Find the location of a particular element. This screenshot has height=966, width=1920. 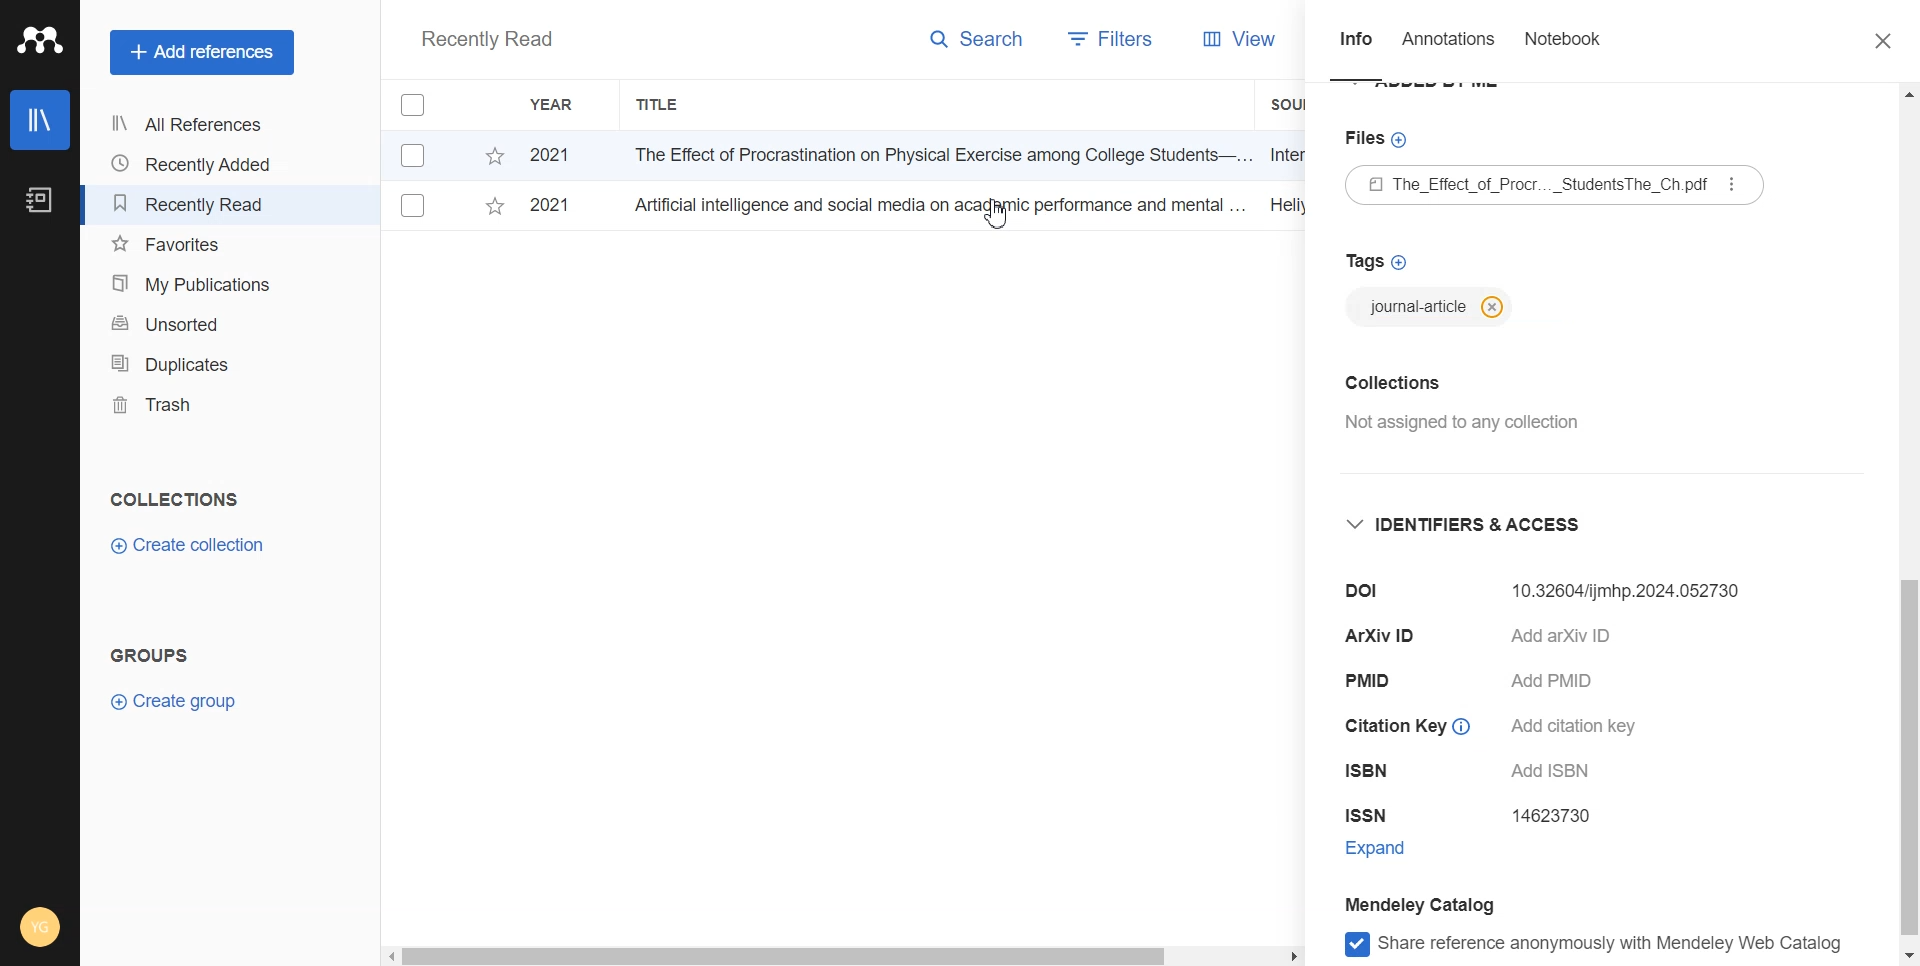

Unsorted is located at coordinates (197, 322).